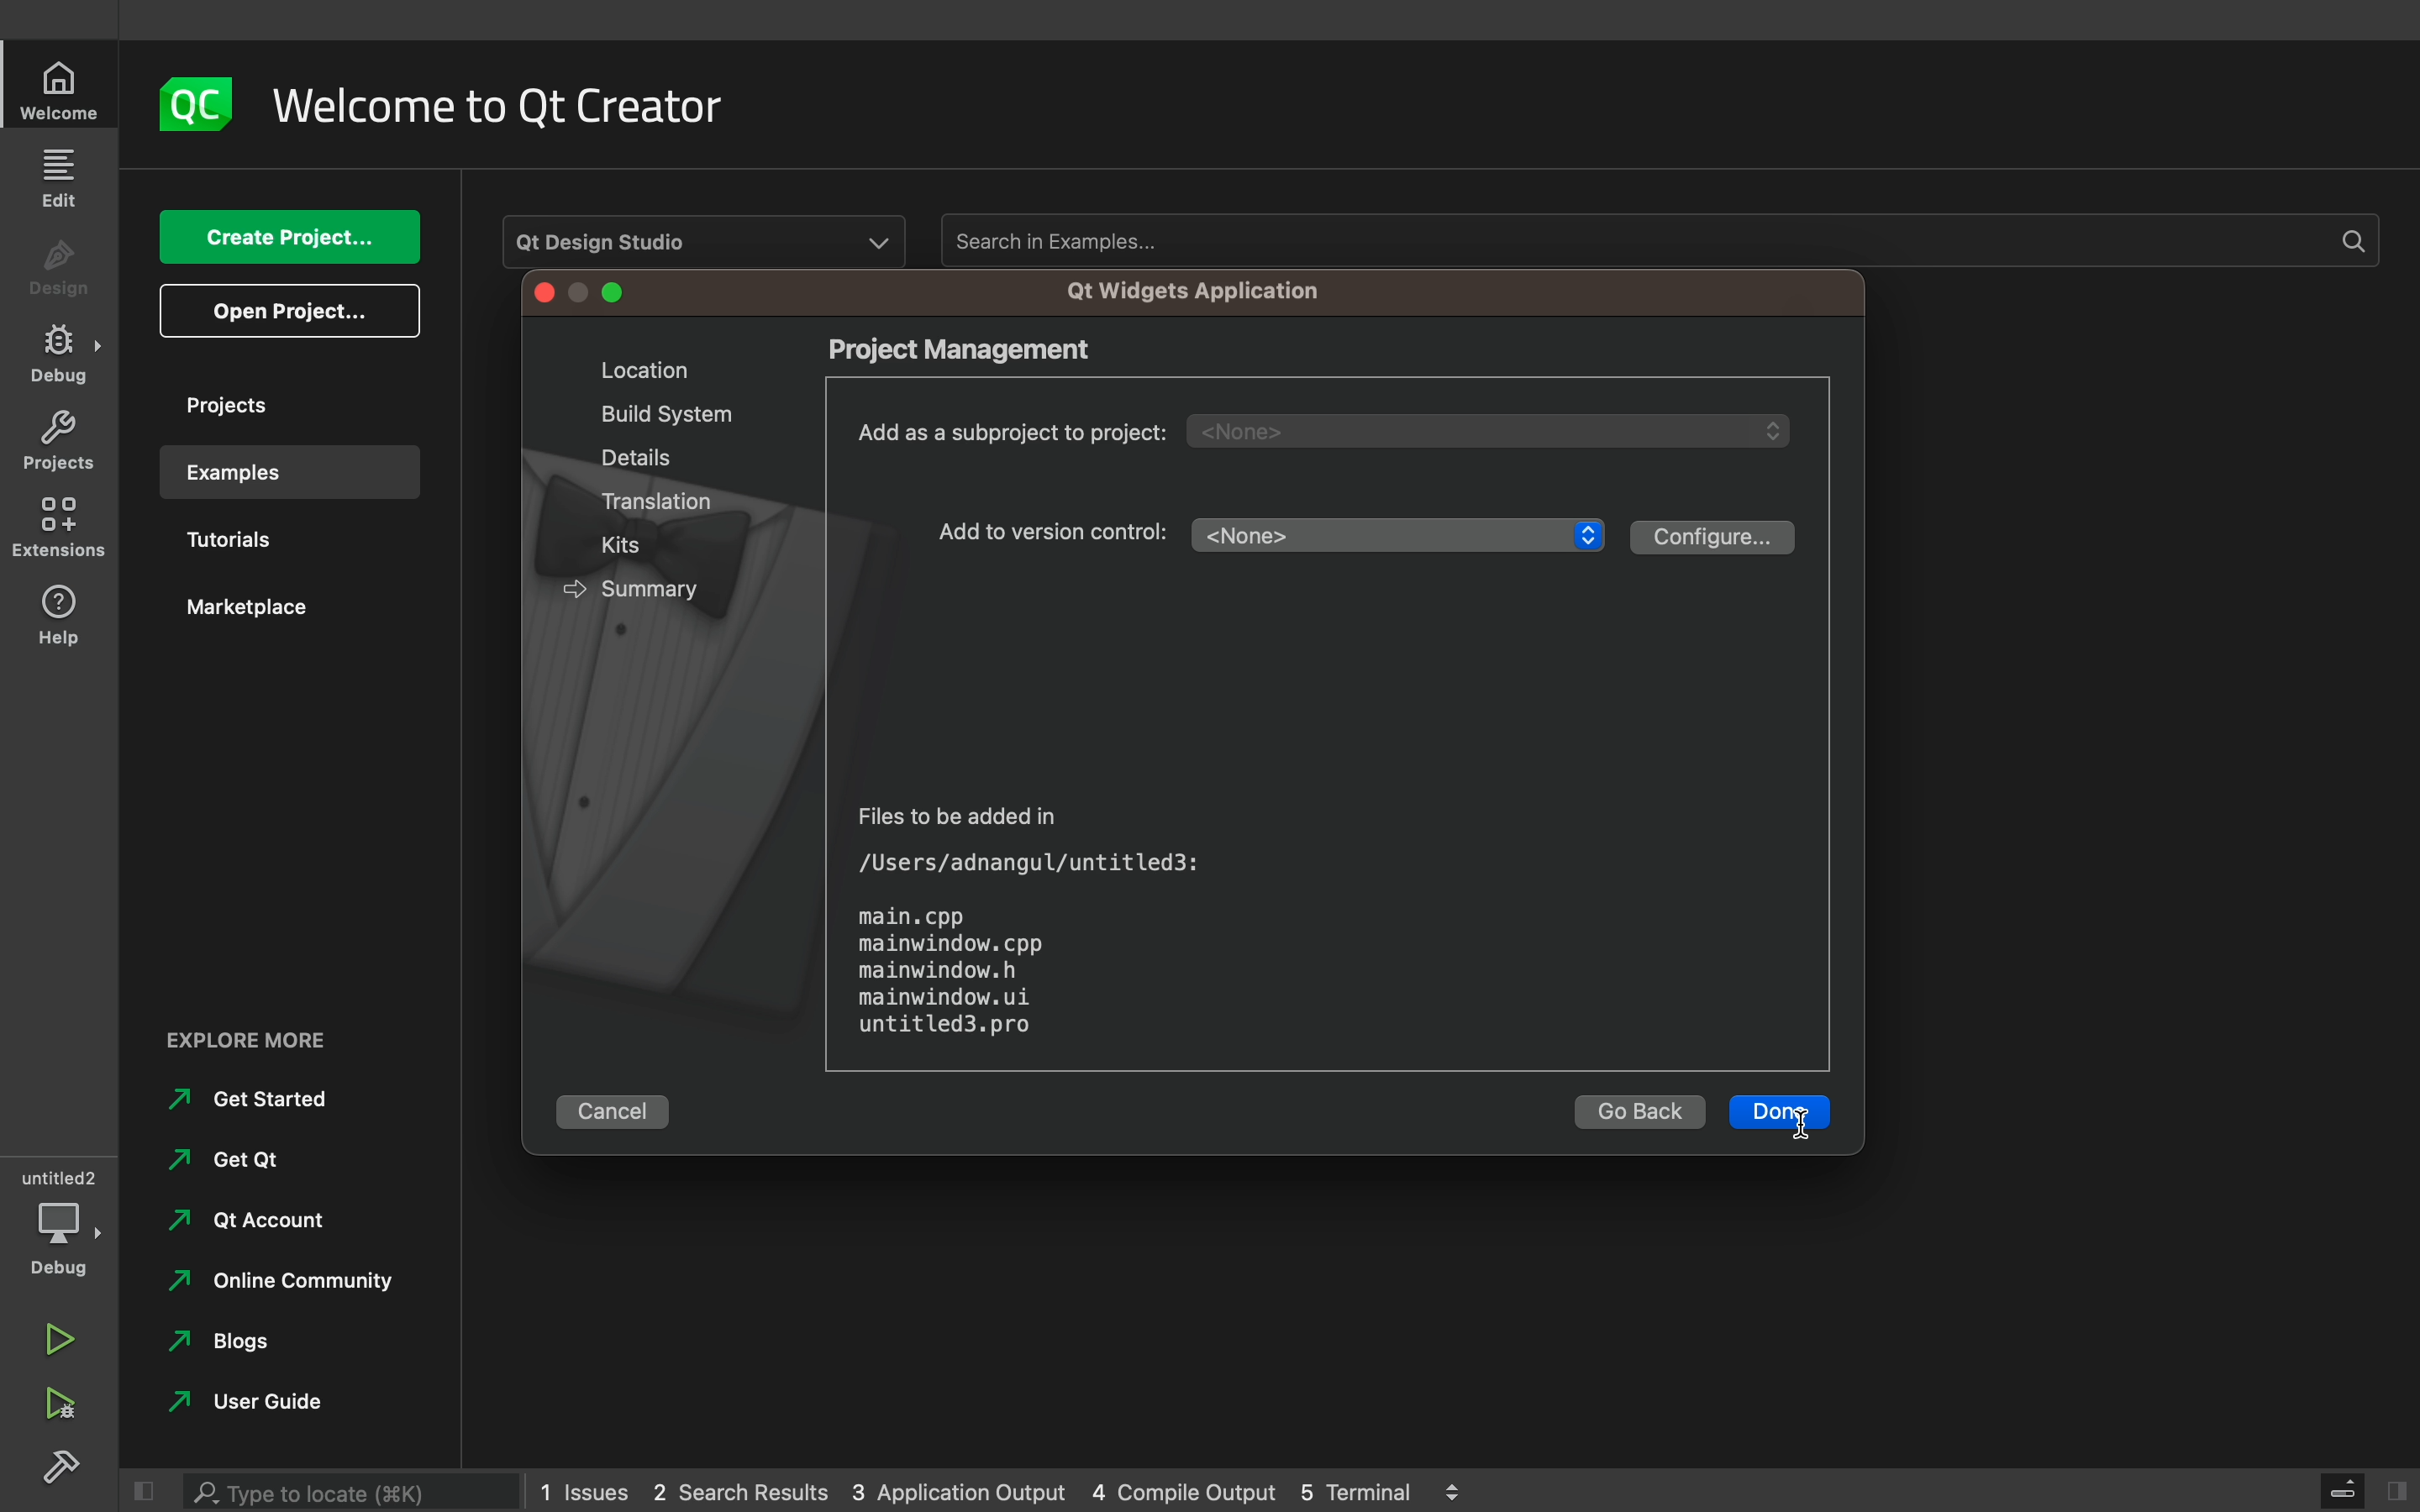 The image size is (2420, 1512). Describe the element at coordinates (584, 1487) in the screenshot. I see `1 issues` at that location.